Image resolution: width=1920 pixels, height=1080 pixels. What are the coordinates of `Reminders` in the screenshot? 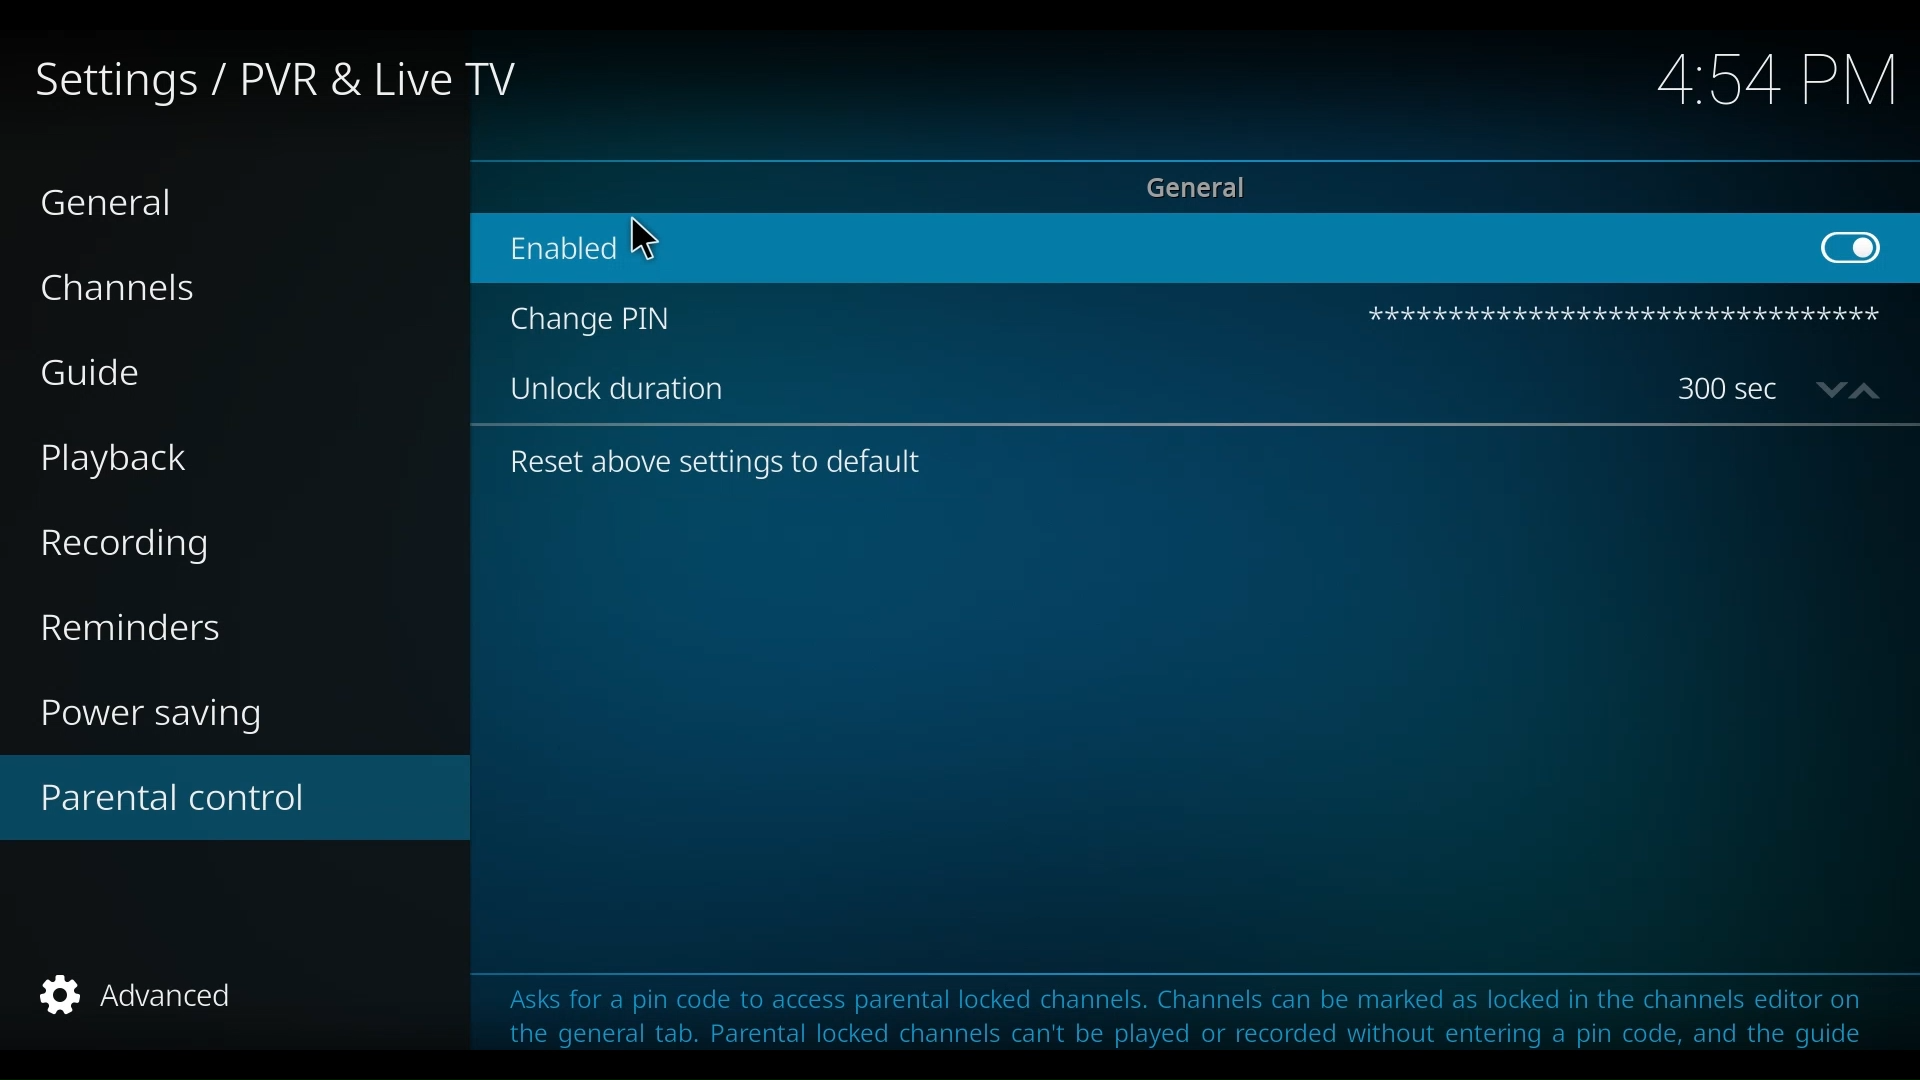 It's located at (135, 628).